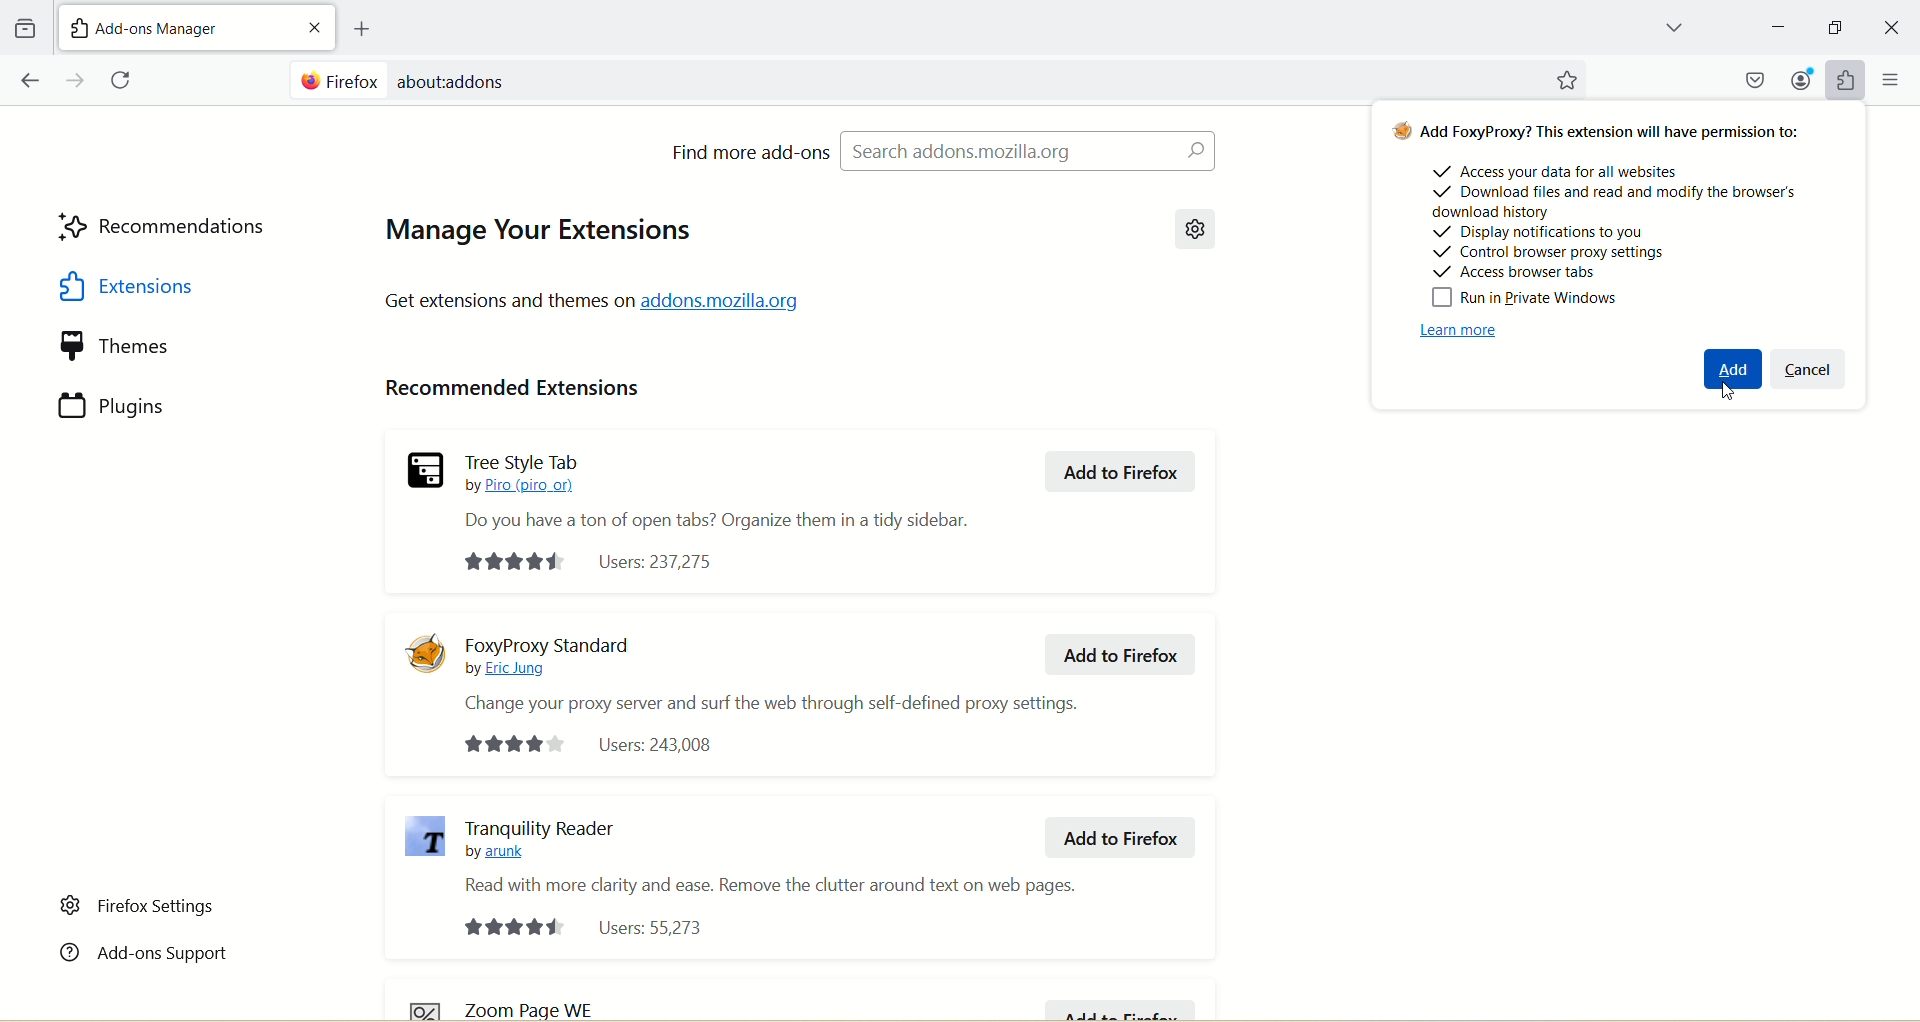 The height and width of the screenshot is (1022, 1920). Describe the element at coordinates (1531, 296) in the screenshot. I see `Run in Private Windows` at that location.